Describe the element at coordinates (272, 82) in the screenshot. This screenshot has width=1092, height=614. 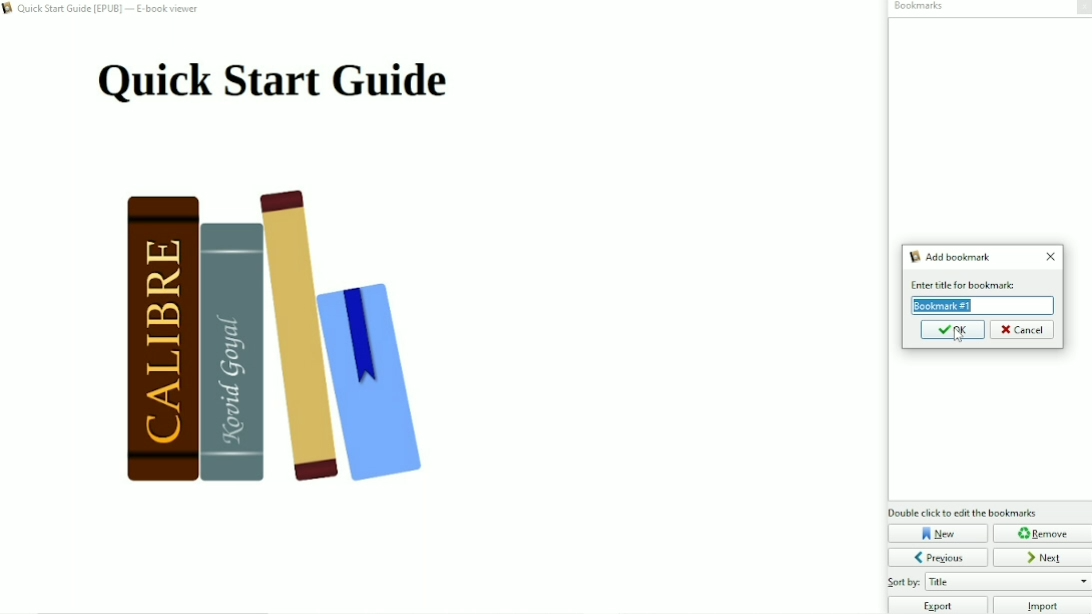
I see `Title` at that location.